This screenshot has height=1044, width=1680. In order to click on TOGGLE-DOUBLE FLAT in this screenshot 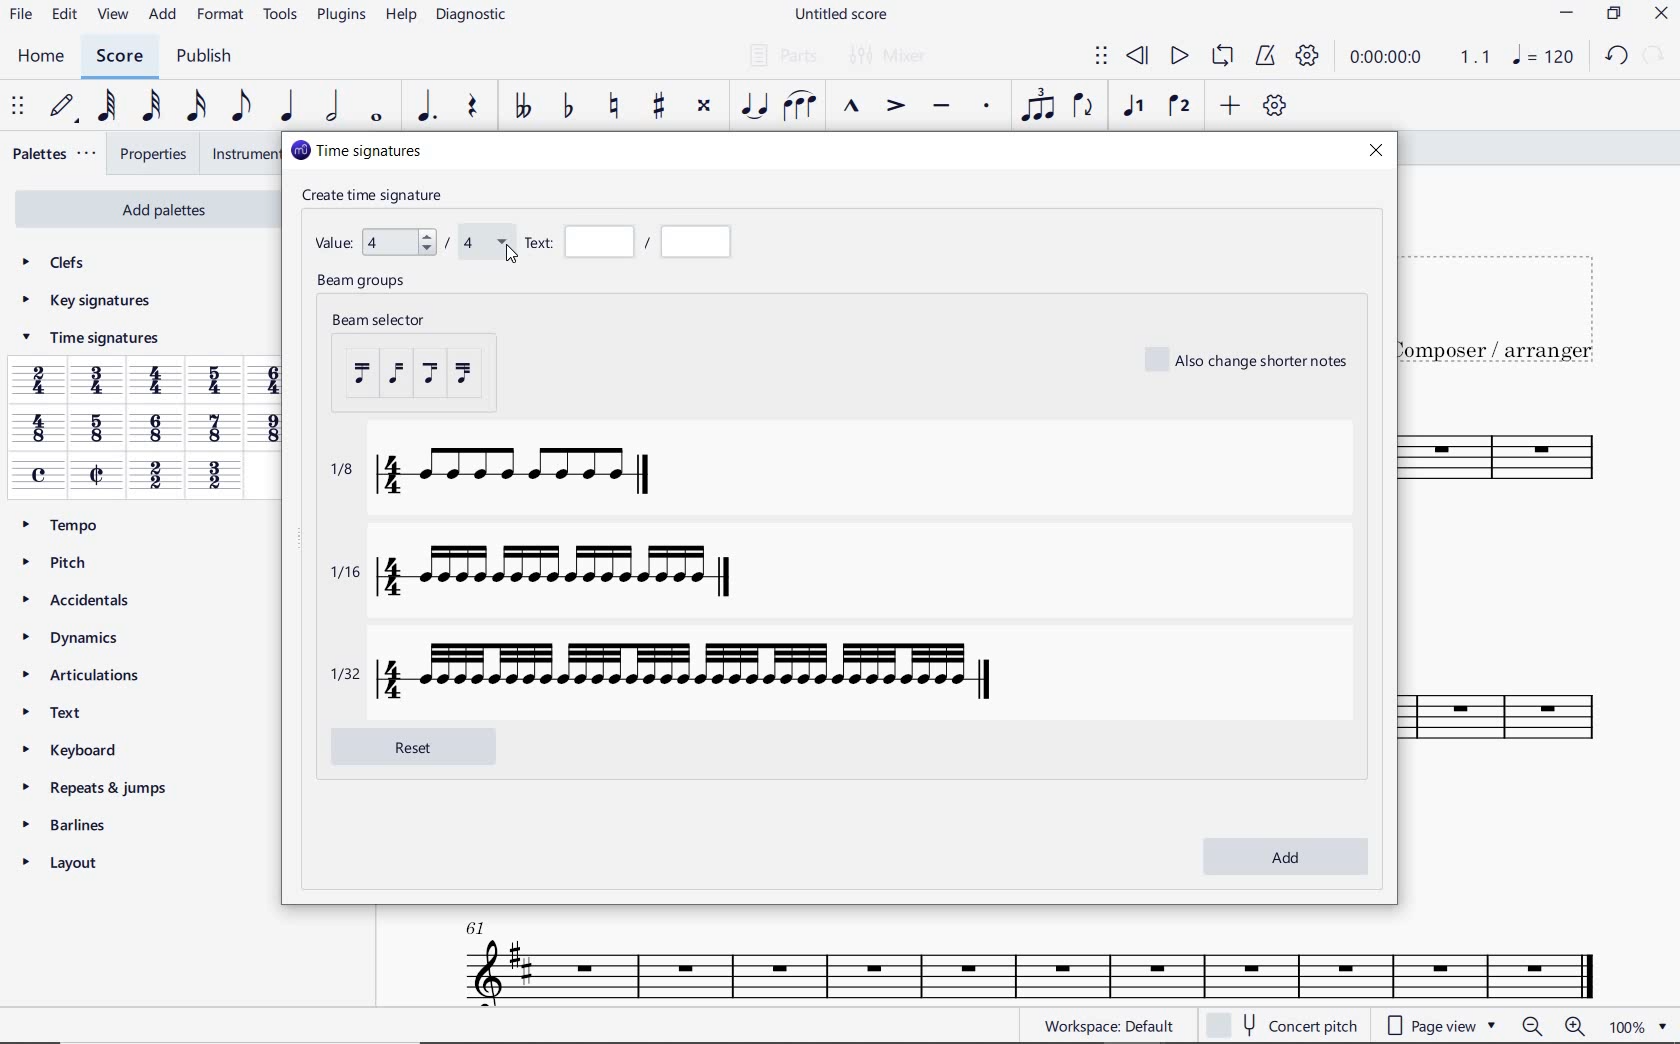, I will do `click(522, 107)`.